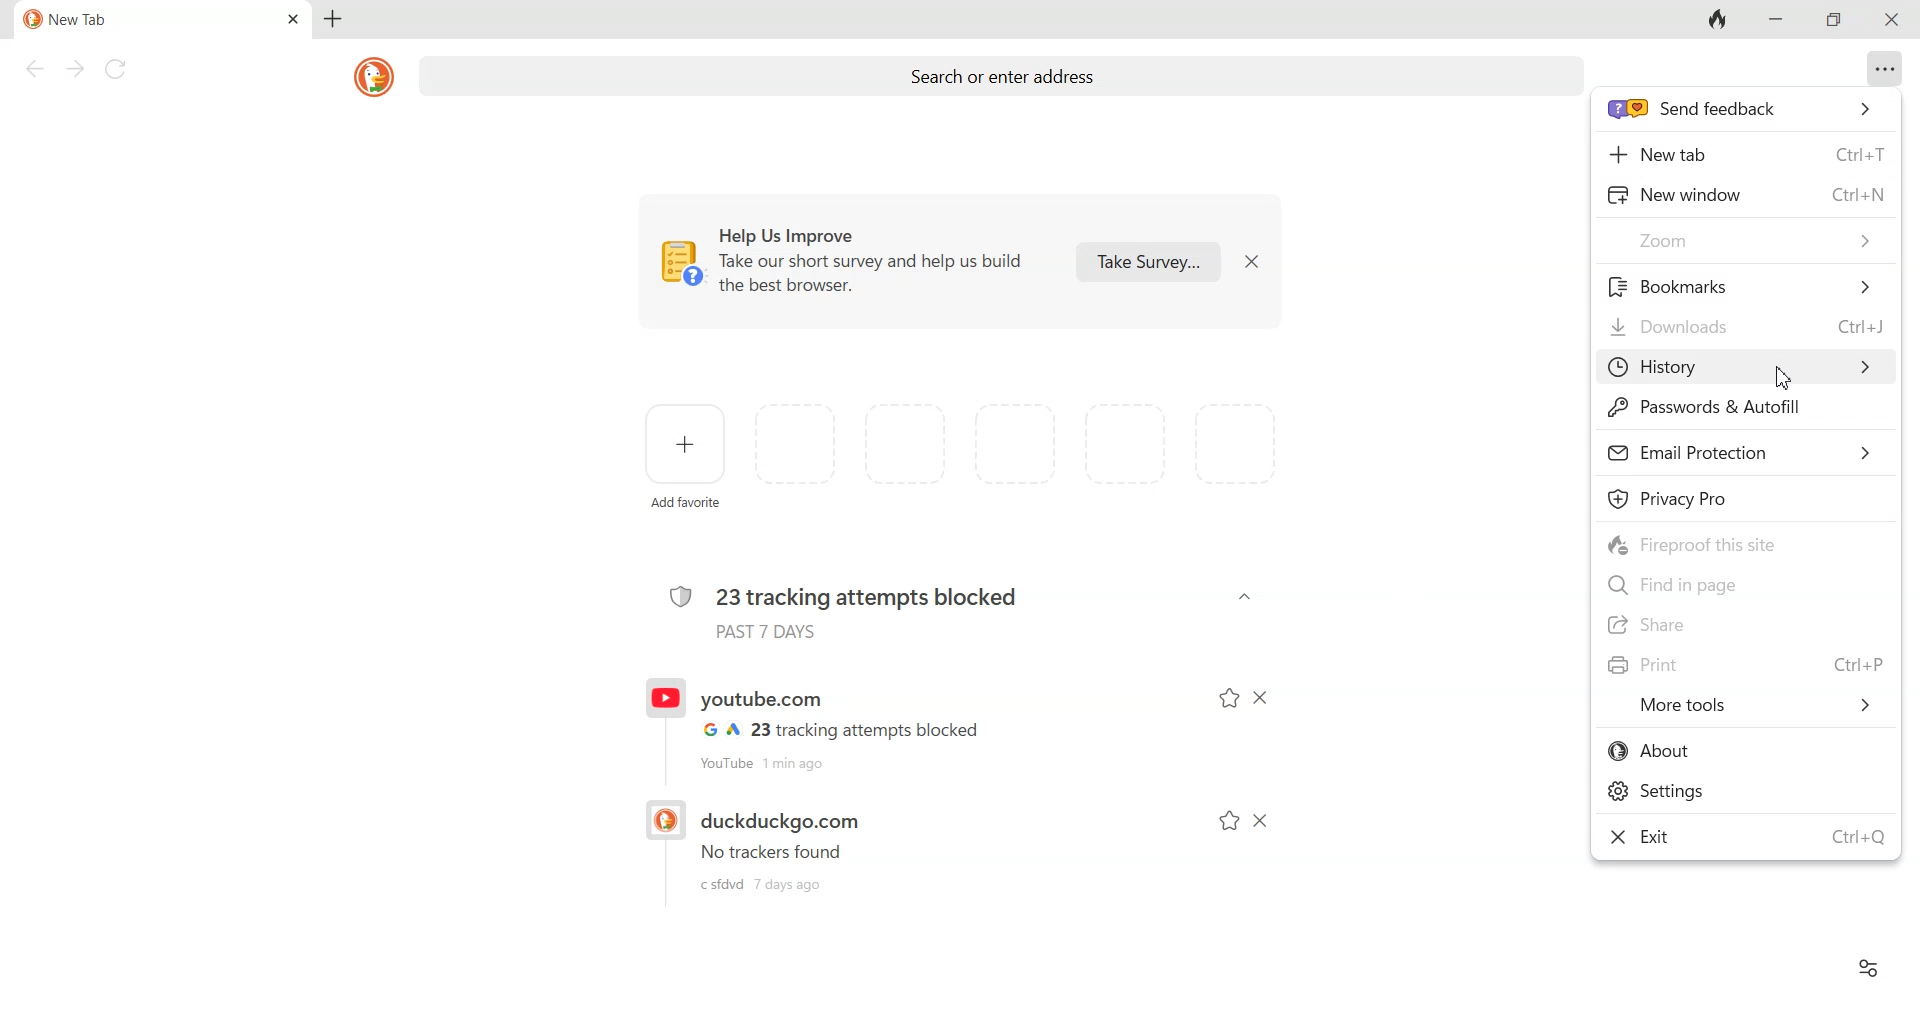  I want to click on Reload, so click(118, 69).